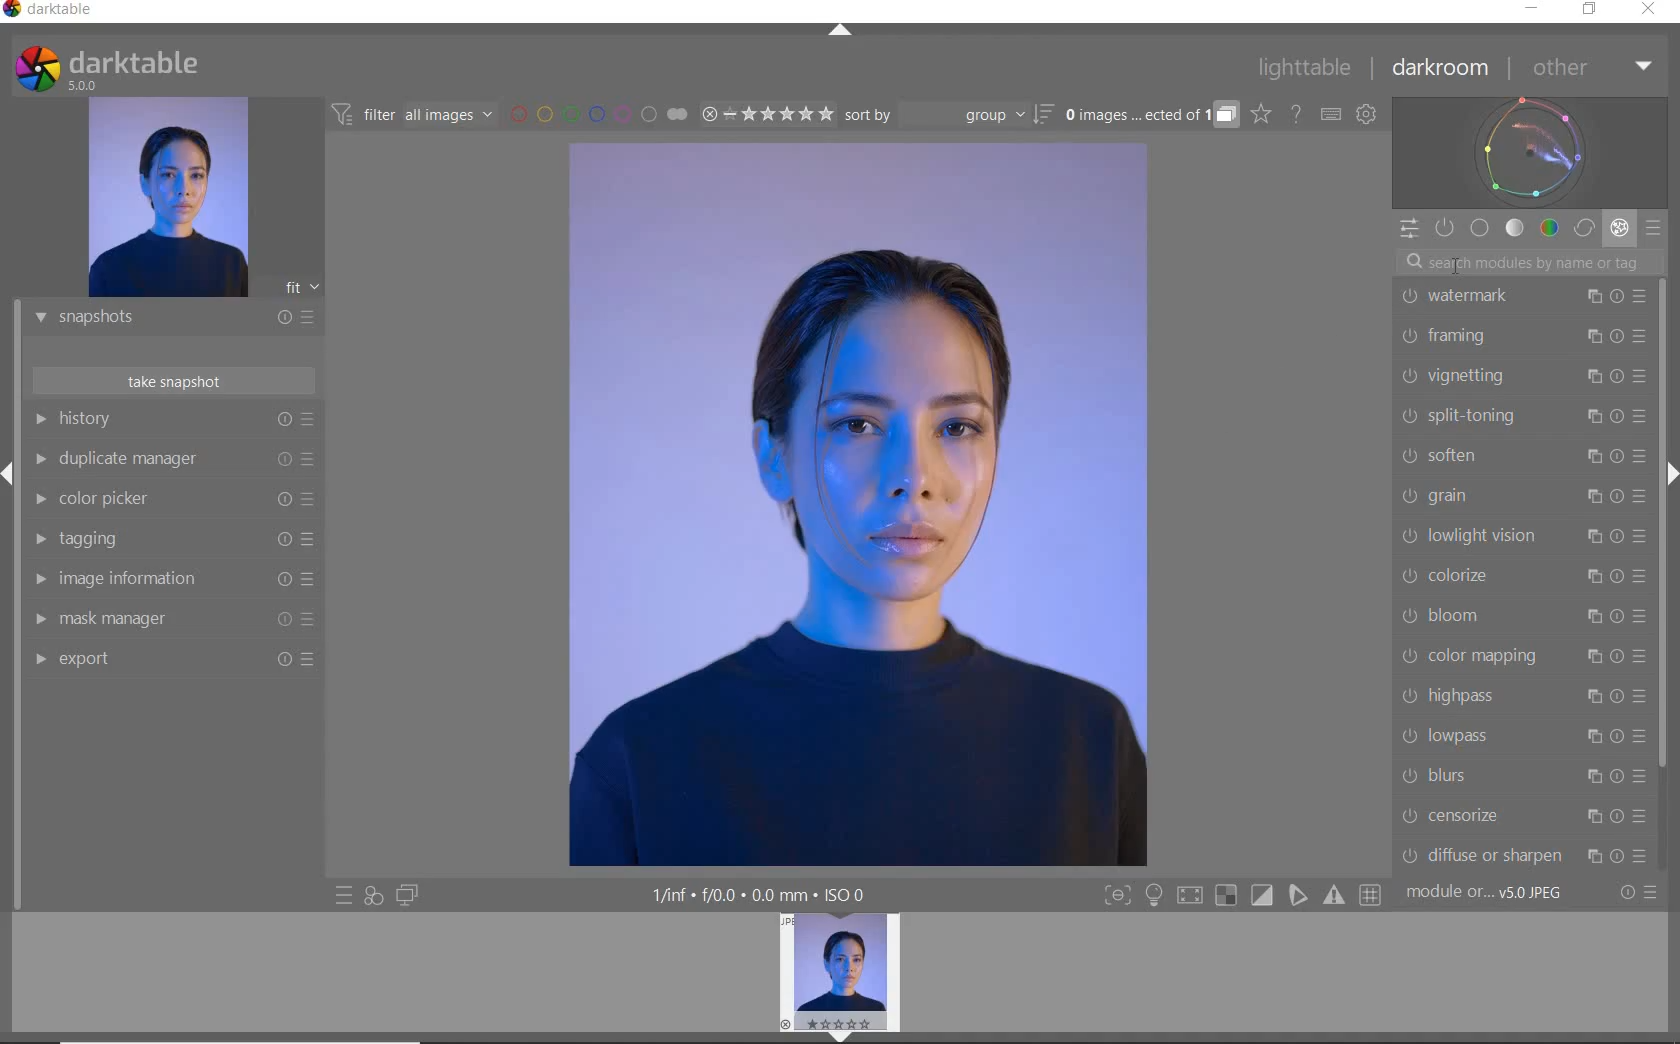 This screenshot has height=1044, width=1680. What do you see at coordinates (1299, 895) in the screenshot?
I see `Button` at bounding box center [1299, 895].